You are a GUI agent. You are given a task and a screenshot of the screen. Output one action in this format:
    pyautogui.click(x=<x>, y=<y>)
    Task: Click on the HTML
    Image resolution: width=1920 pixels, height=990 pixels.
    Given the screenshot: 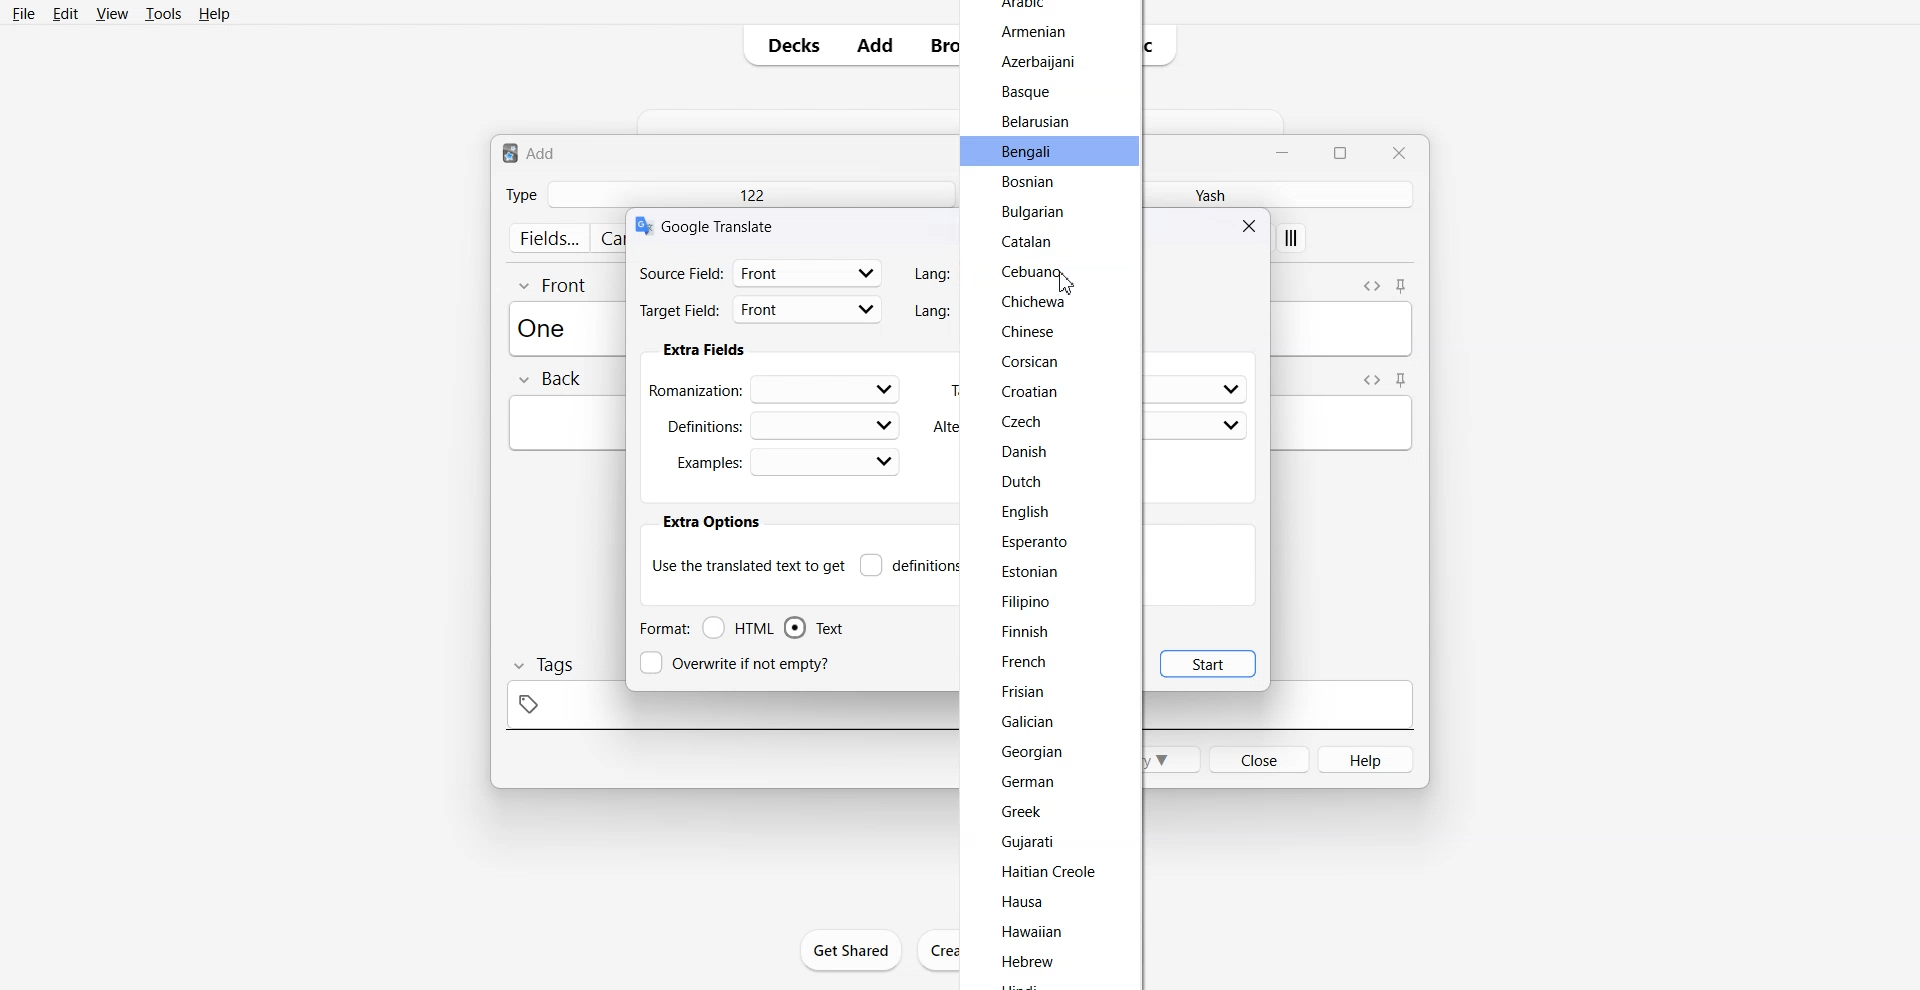 What is the action you would take?
    pyautogui.click(x=739, y=628)
    